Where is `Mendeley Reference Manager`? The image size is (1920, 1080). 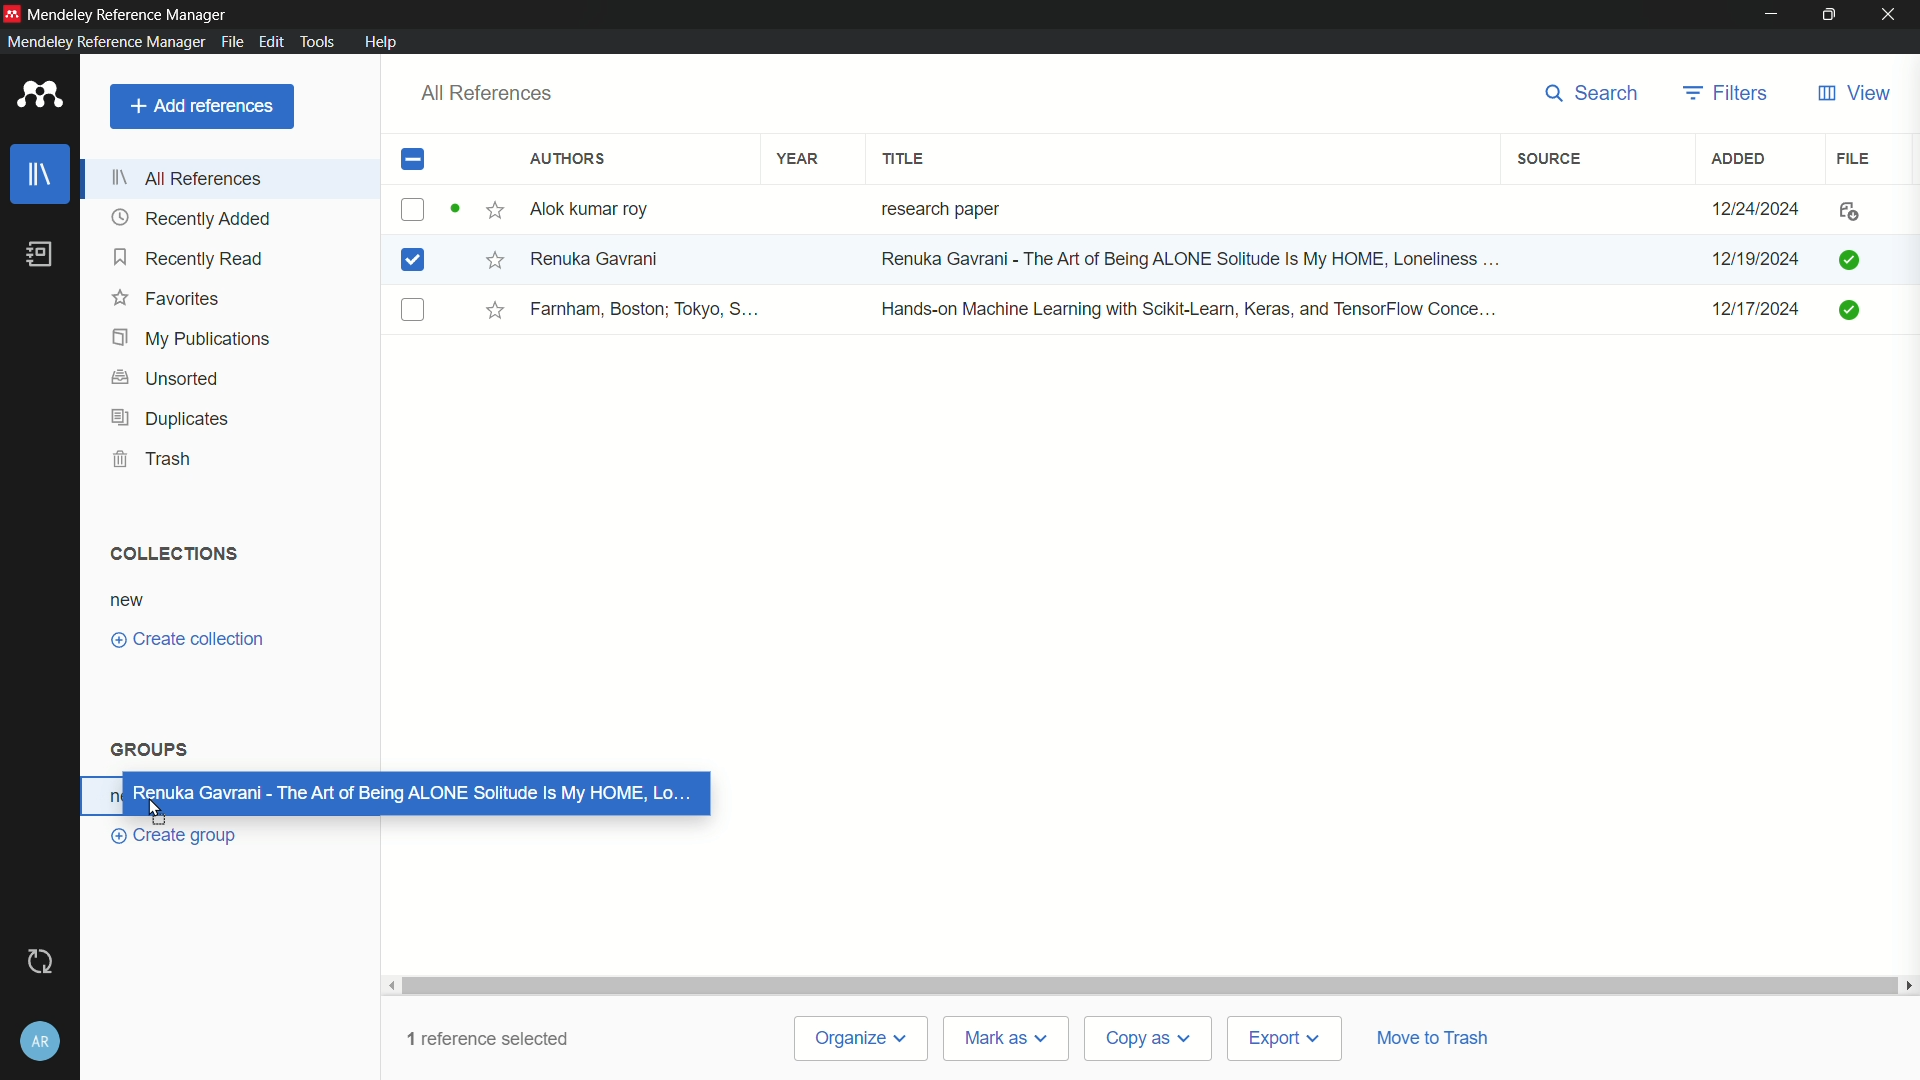
Mendeley Reference Manager is located at coordinates (130, 12).